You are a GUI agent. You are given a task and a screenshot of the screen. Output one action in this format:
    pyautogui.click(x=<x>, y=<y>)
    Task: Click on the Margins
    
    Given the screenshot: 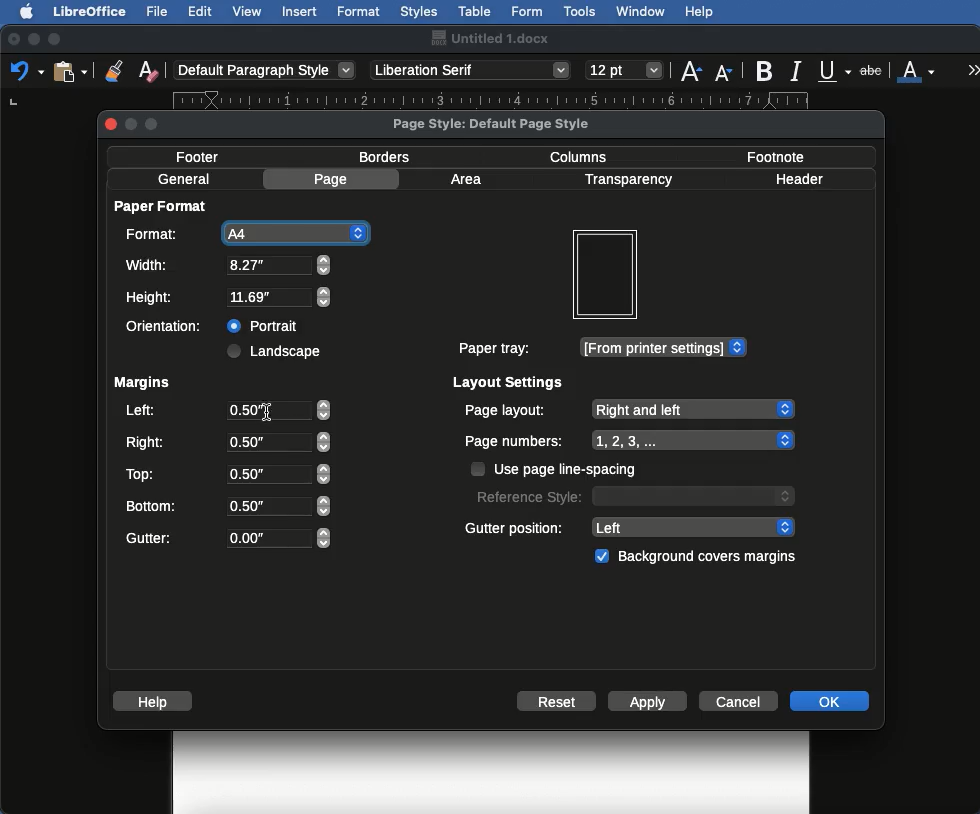 What is the action you would take?
    pyautogui.click(x=141, y=383)
    